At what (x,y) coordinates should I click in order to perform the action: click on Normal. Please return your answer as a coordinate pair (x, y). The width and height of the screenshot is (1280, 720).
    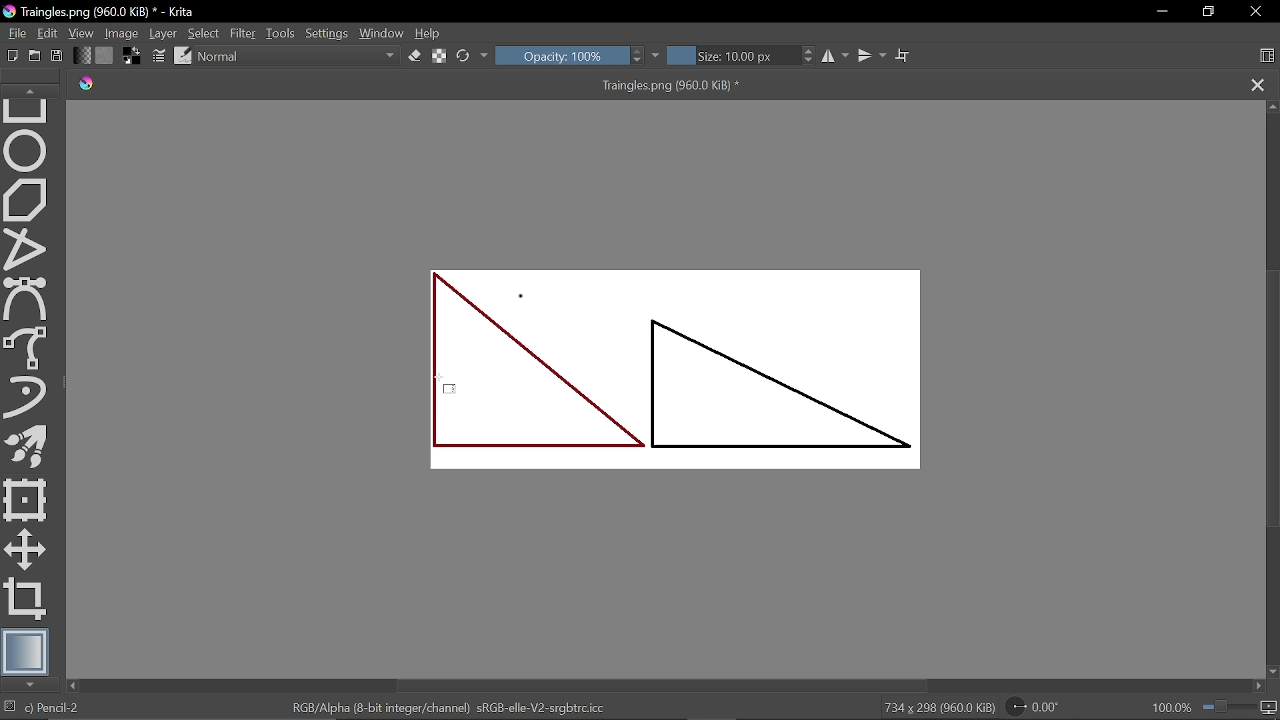
    Looking at the image, I should click on (298, 56).